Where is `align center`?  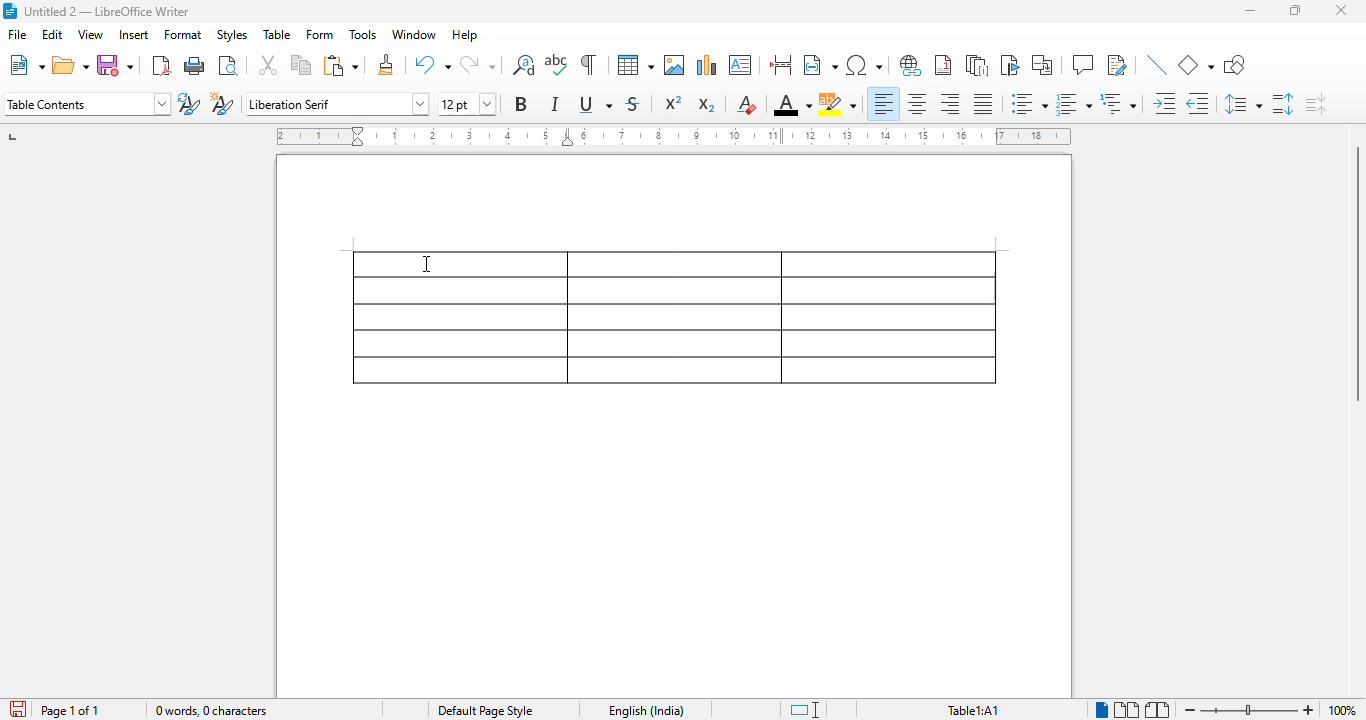
align center is located at coordinates (917, 104).